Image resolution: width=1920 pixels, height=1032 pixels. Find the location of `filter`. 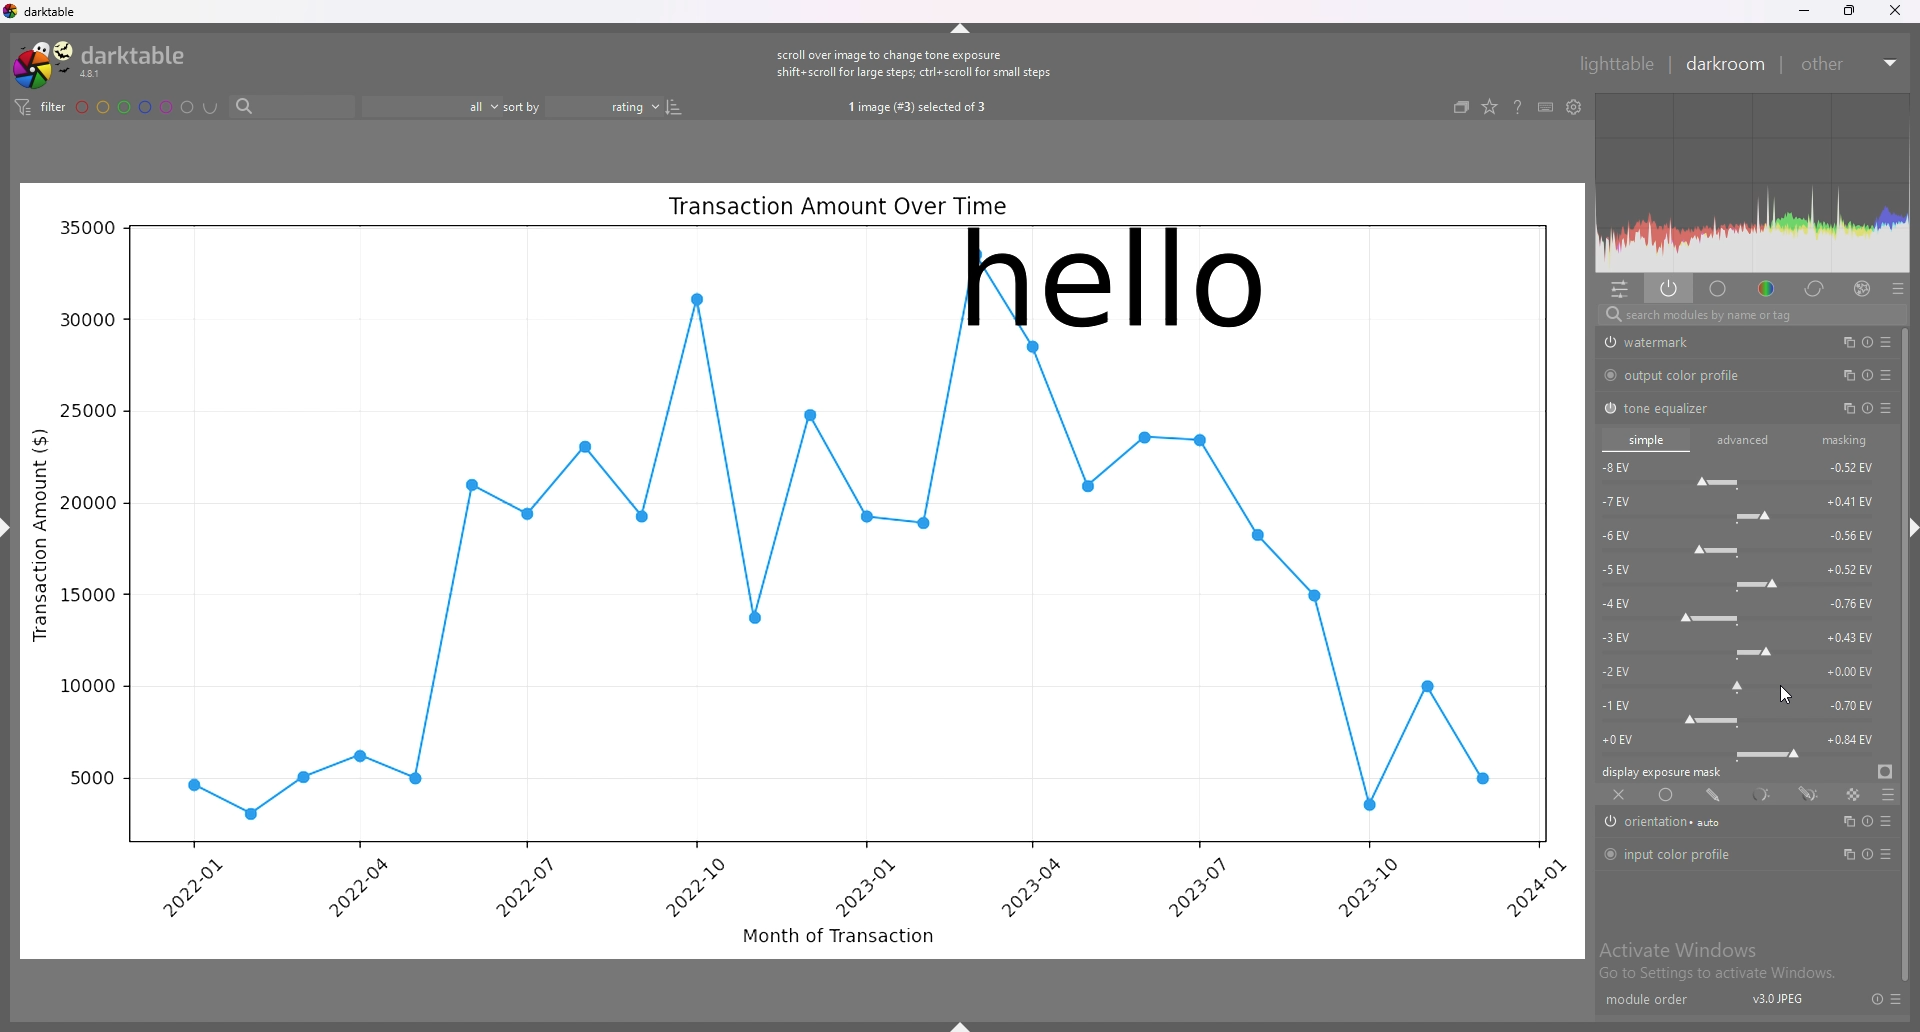

filter is located at coordinates (40, 109).